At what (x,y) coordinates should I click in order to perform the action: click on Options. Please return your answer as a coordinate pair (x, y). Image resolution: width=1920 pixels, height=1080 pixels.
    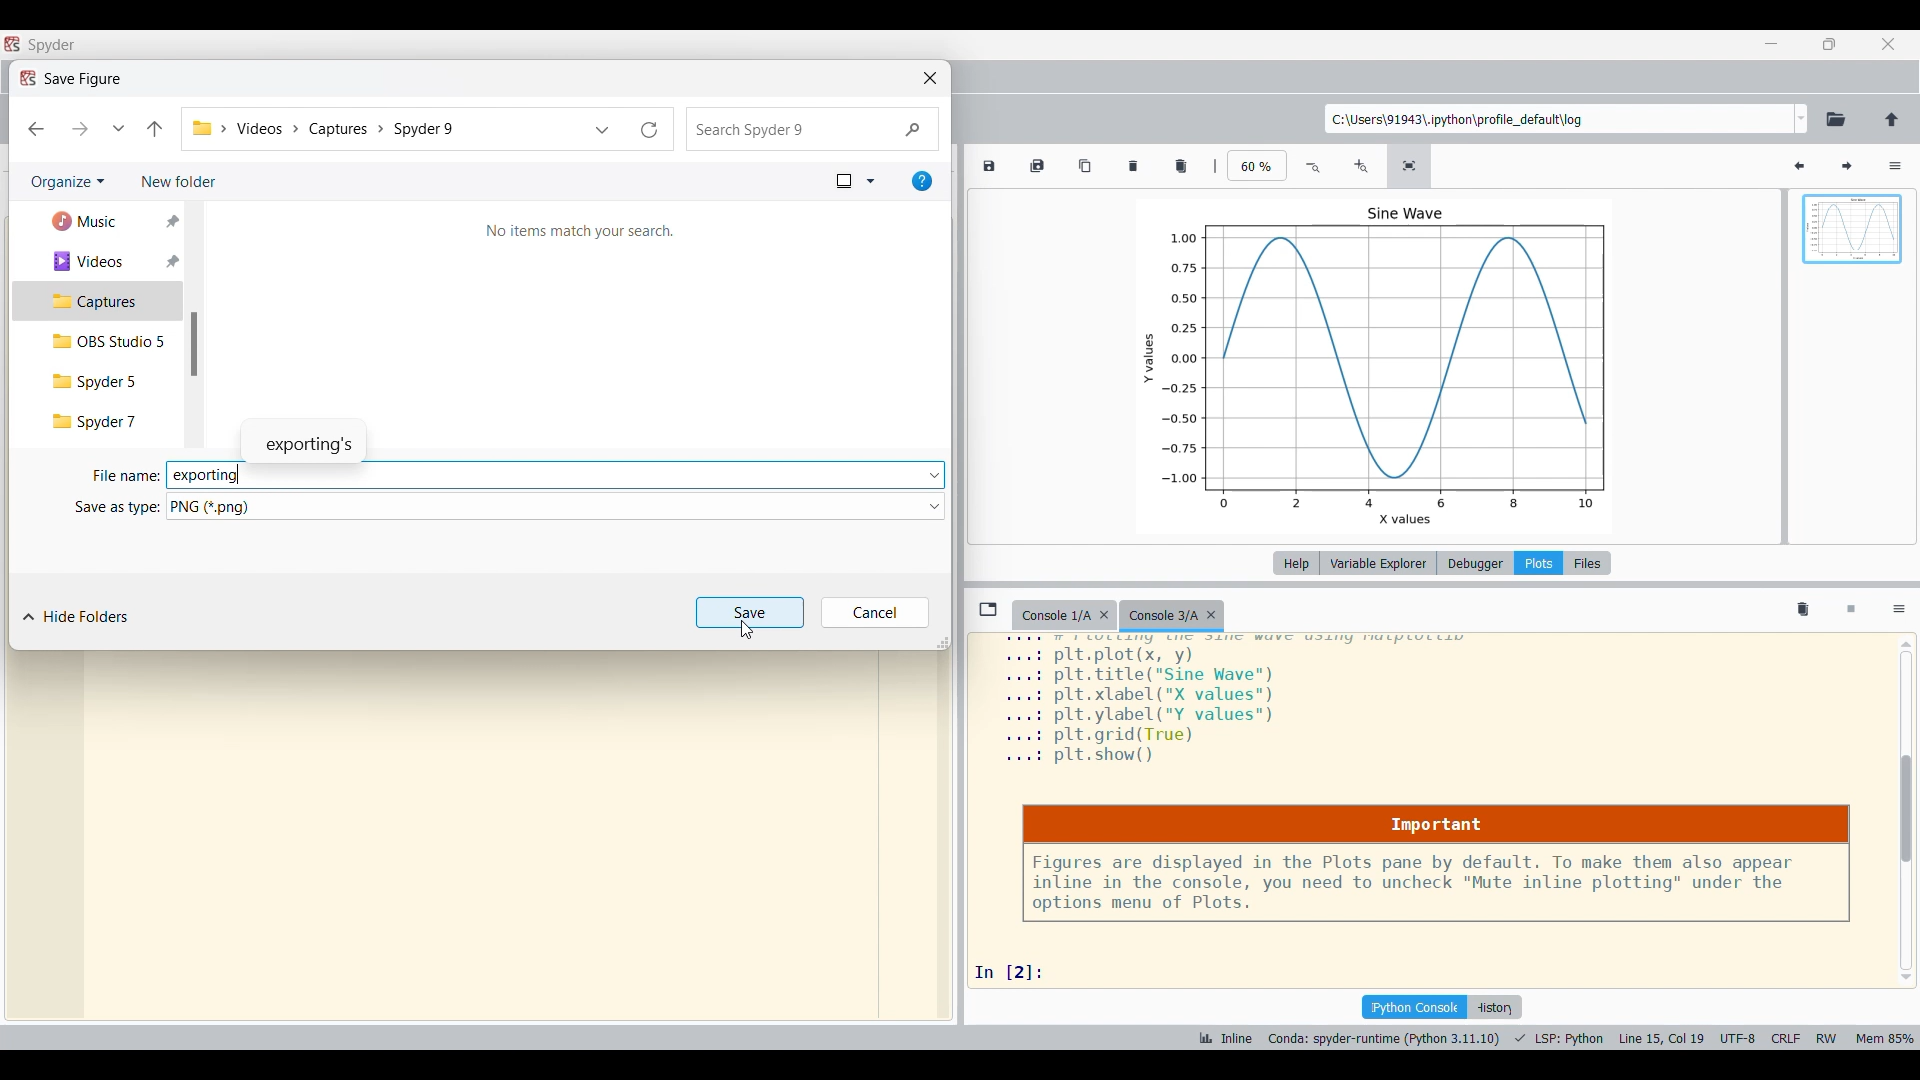
    Looking at the image, I should click on (1900, 610).